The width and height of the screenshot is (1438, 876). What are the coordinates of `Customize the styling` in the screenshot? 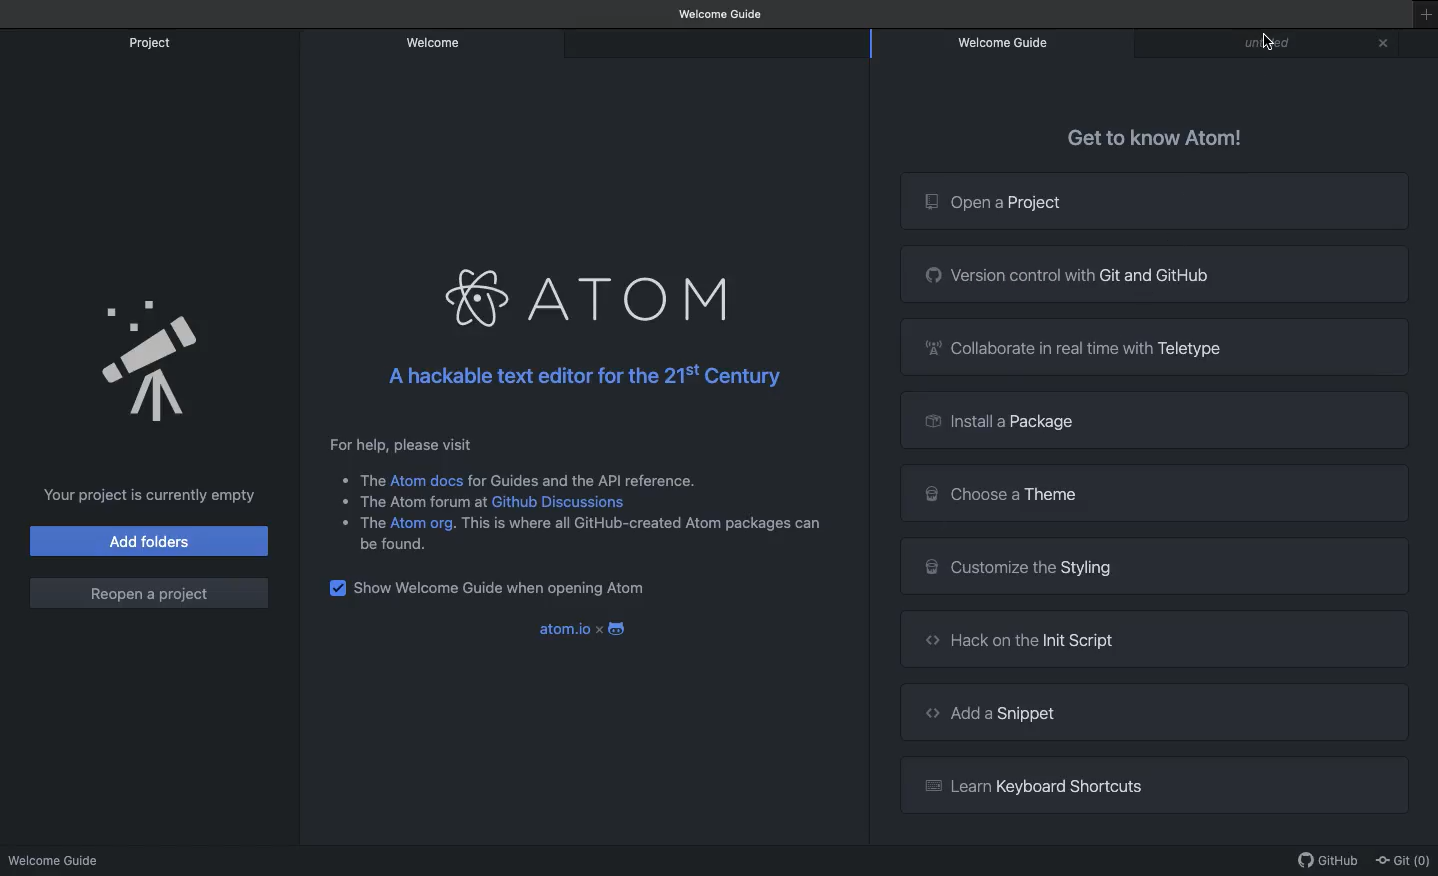 It's located at (1179, 566).